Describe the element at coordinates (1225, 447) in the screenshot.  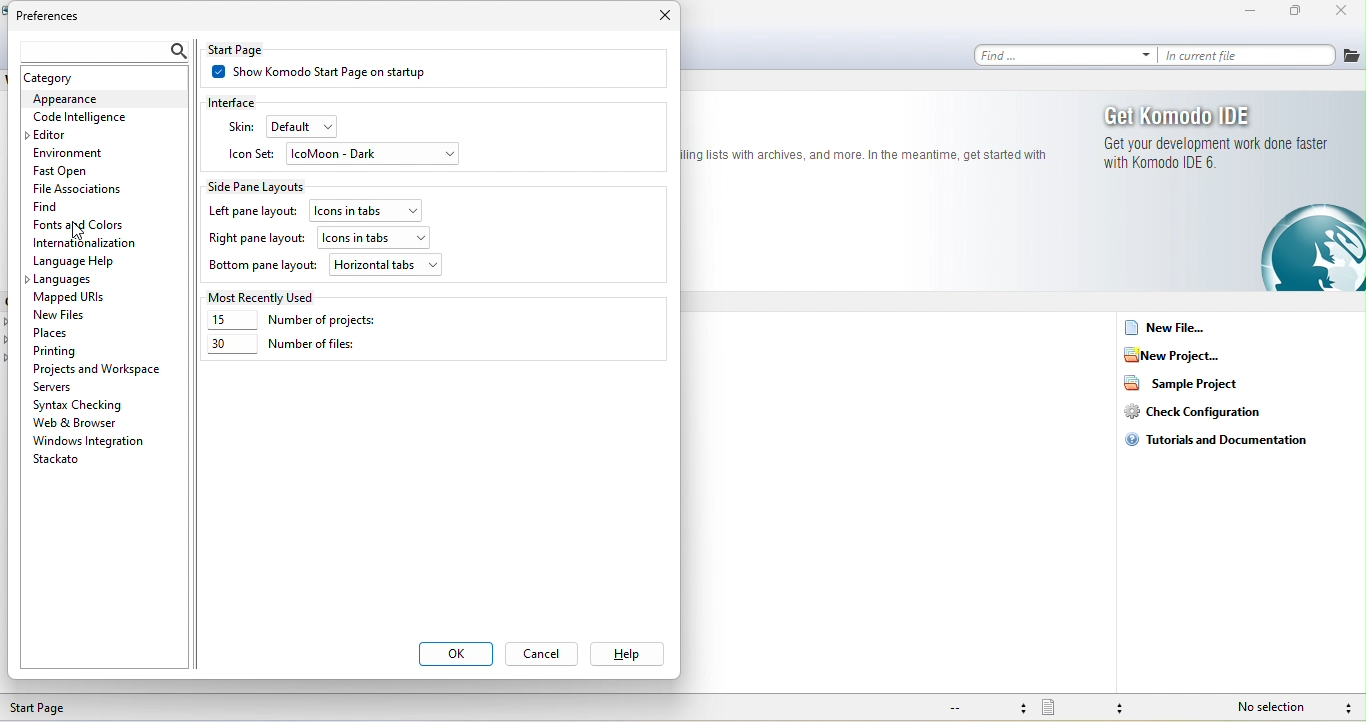
I see `tutorials and documentation` at that location.